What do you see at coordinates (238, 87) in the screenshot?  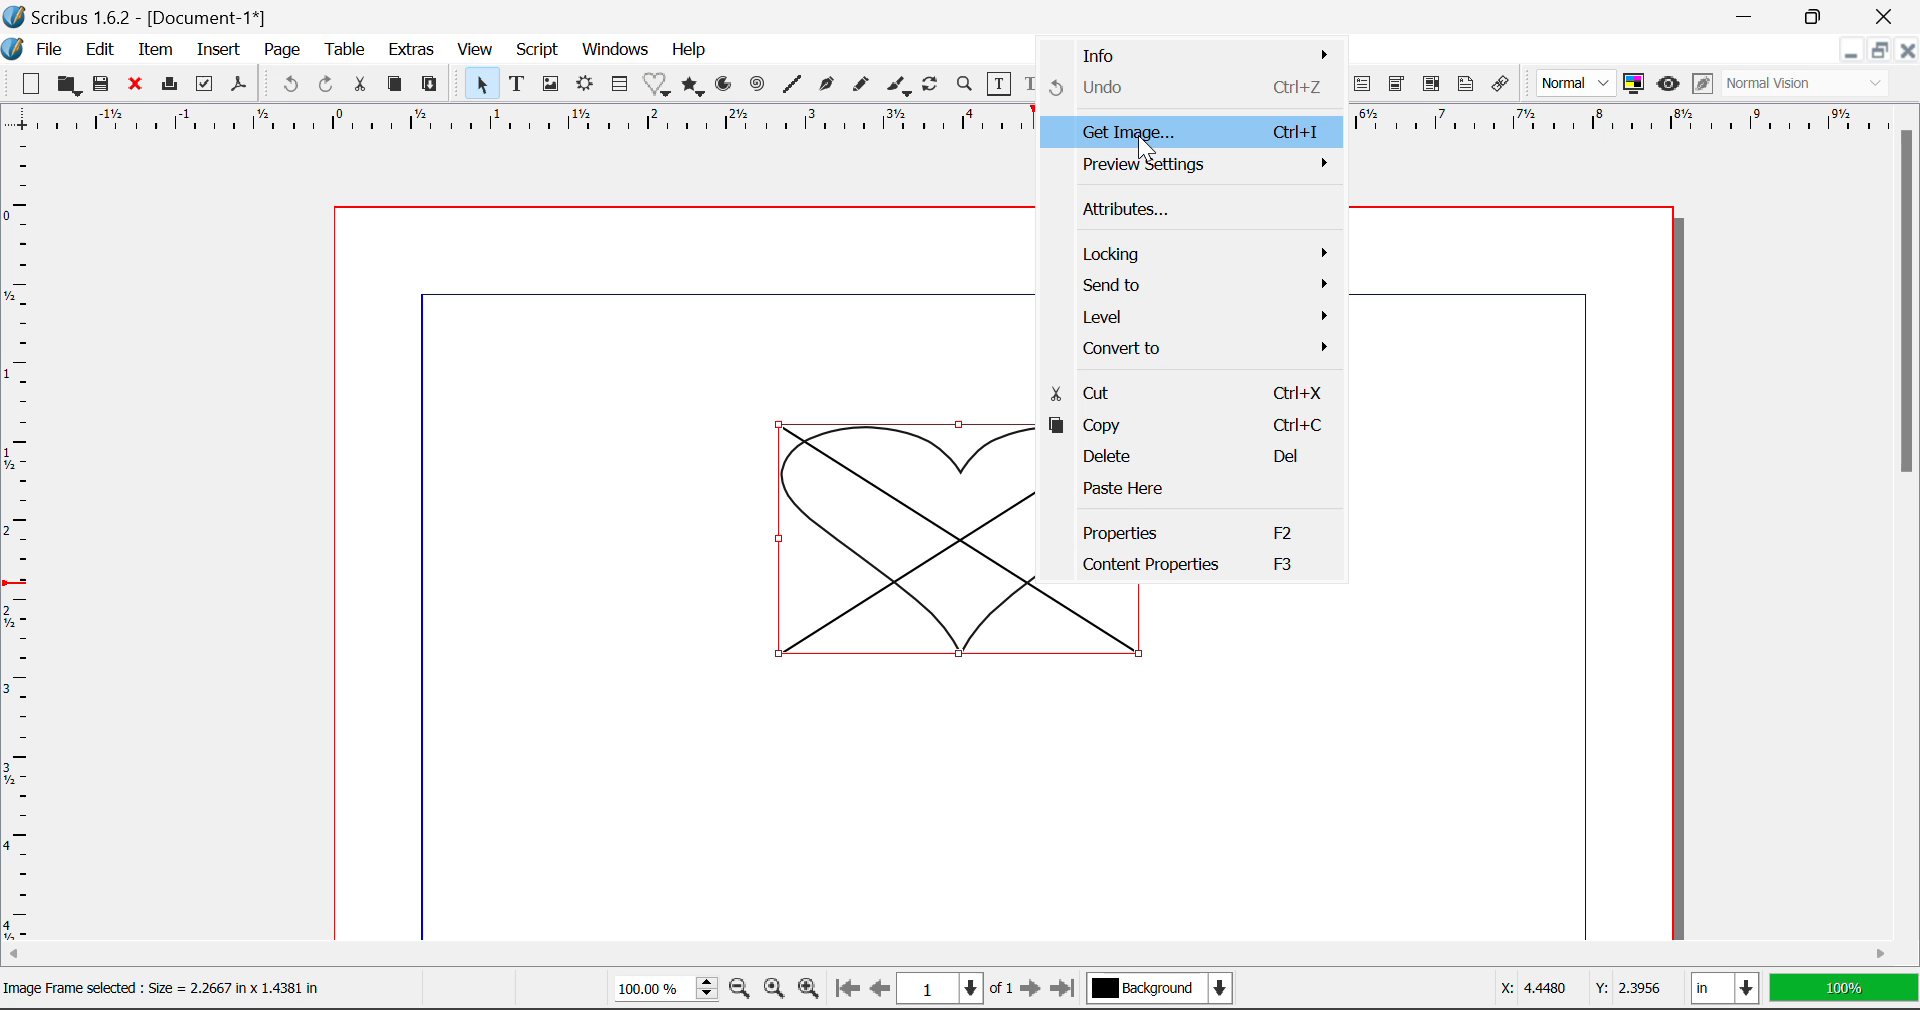 I see `Save as Pdf` at bounding box center [238, 87].